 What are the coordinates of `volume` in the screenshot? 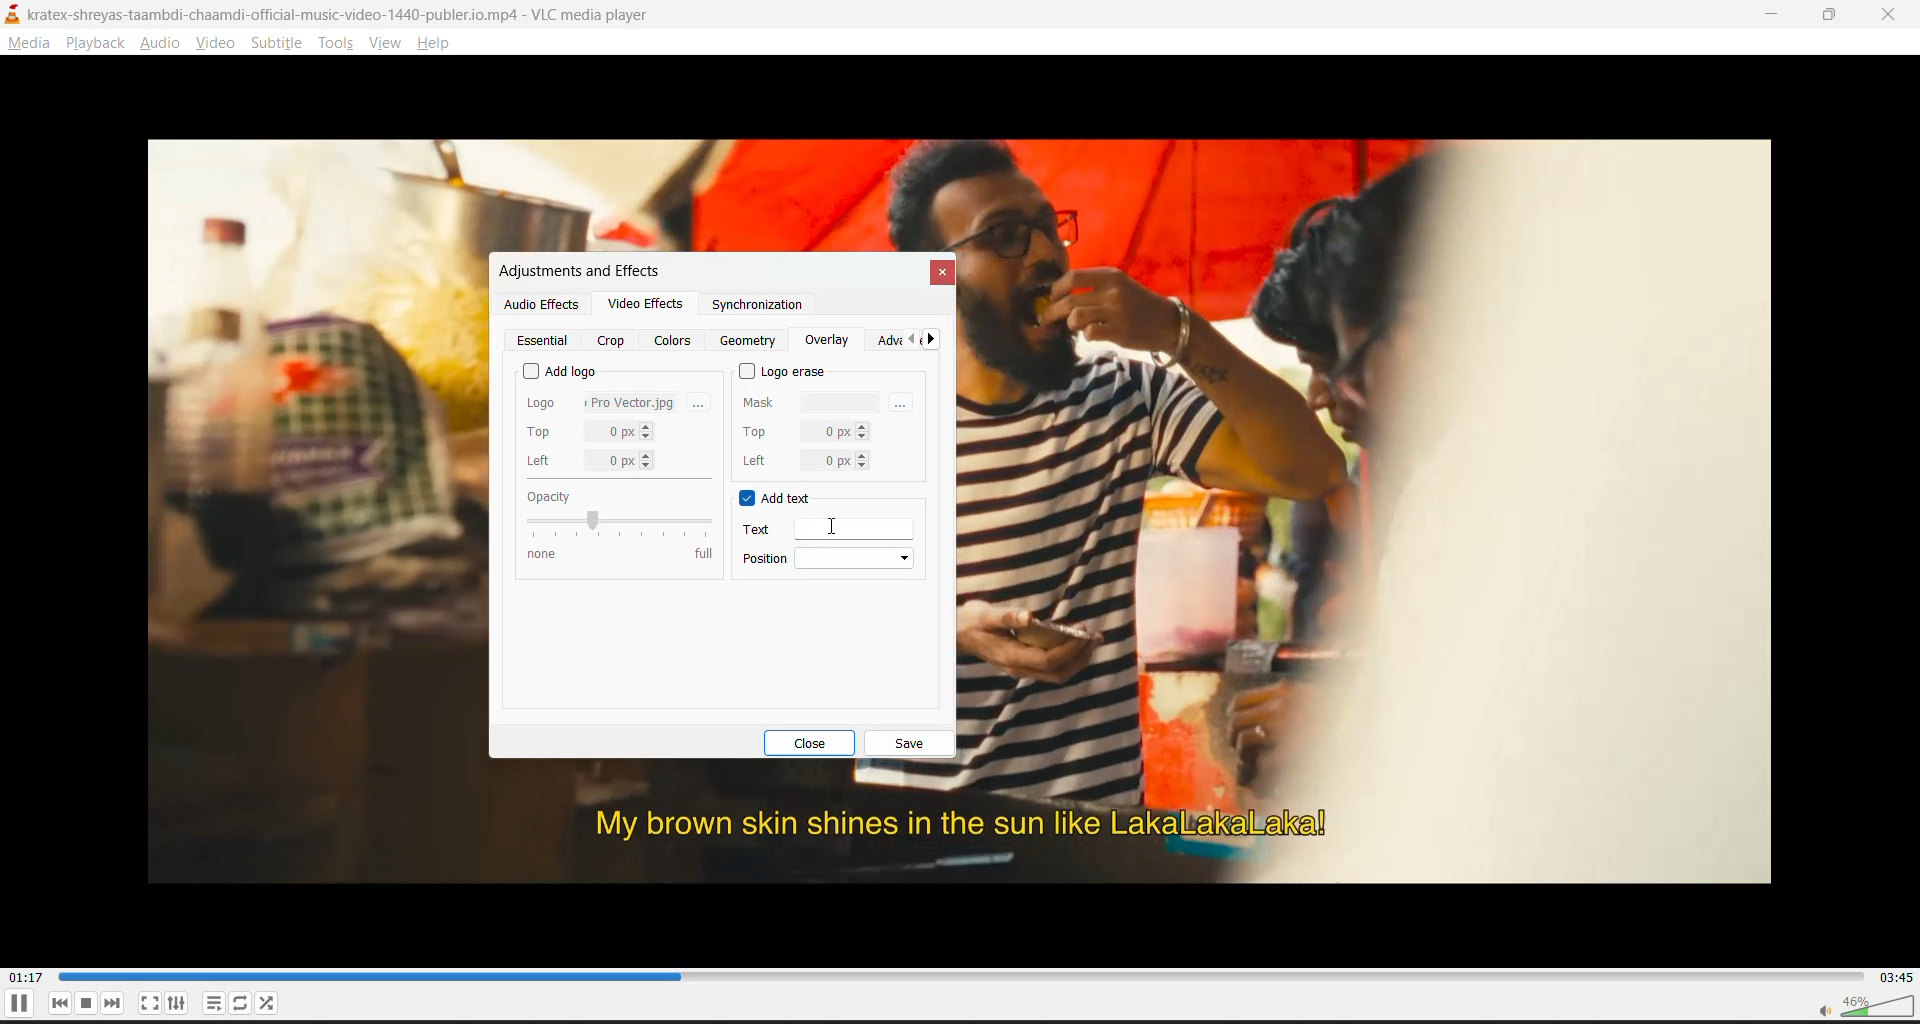 It's located at (1863, 1006).